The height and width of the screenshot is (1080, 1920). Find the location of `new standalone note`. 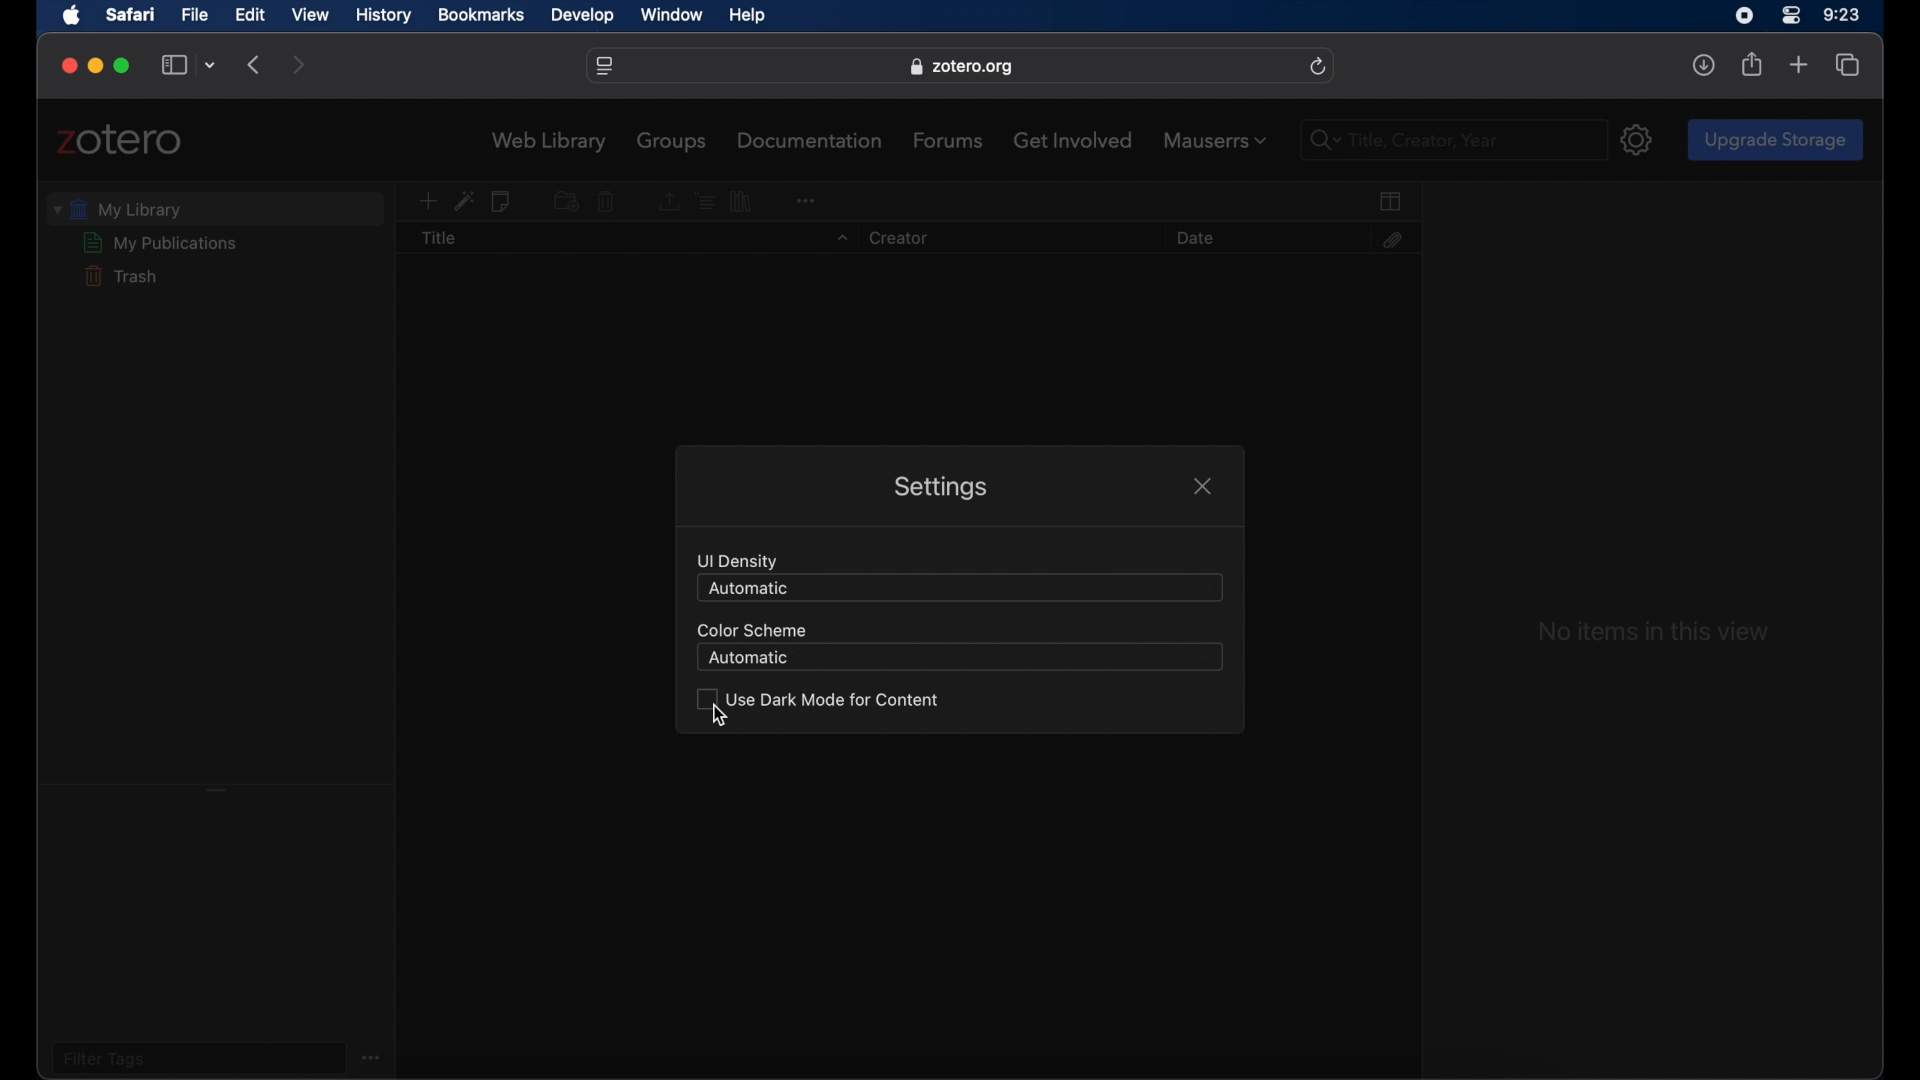

new standalone note is located at coordinates (503, 202).